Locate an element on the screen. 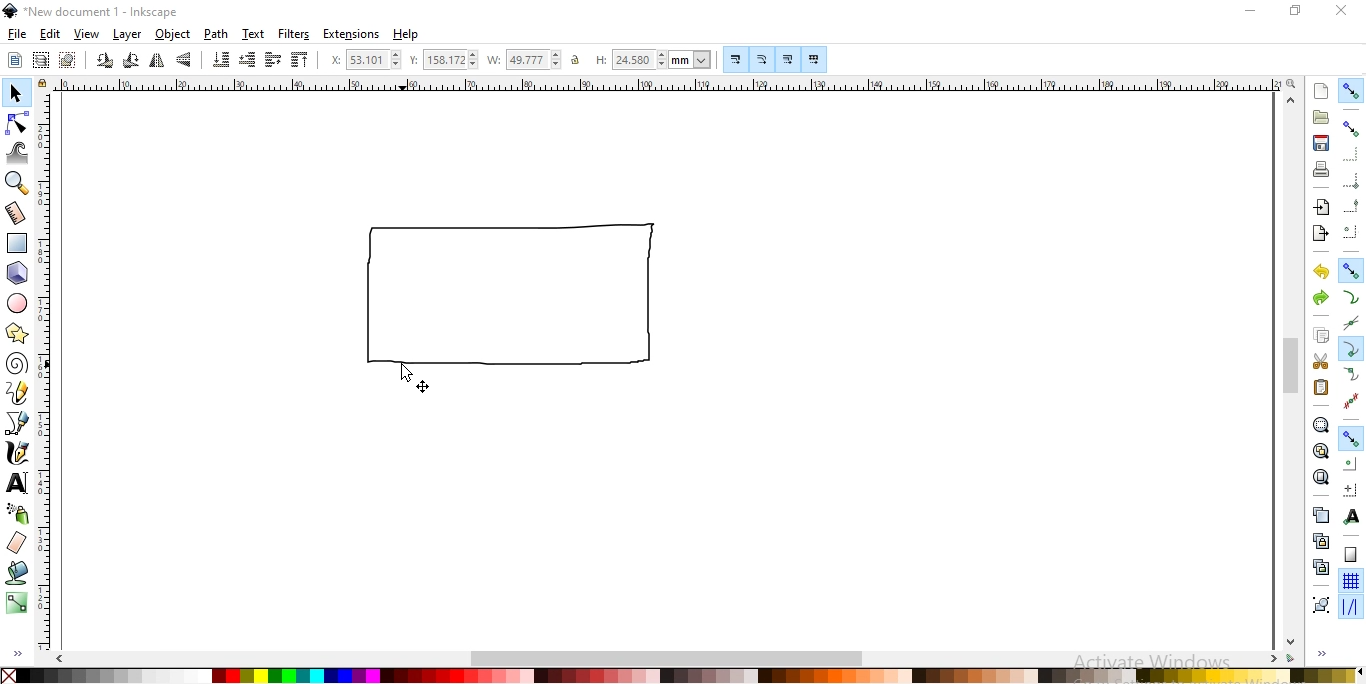 This screenshot has height=684, width=1366. file is located at coordinates (15, 34).